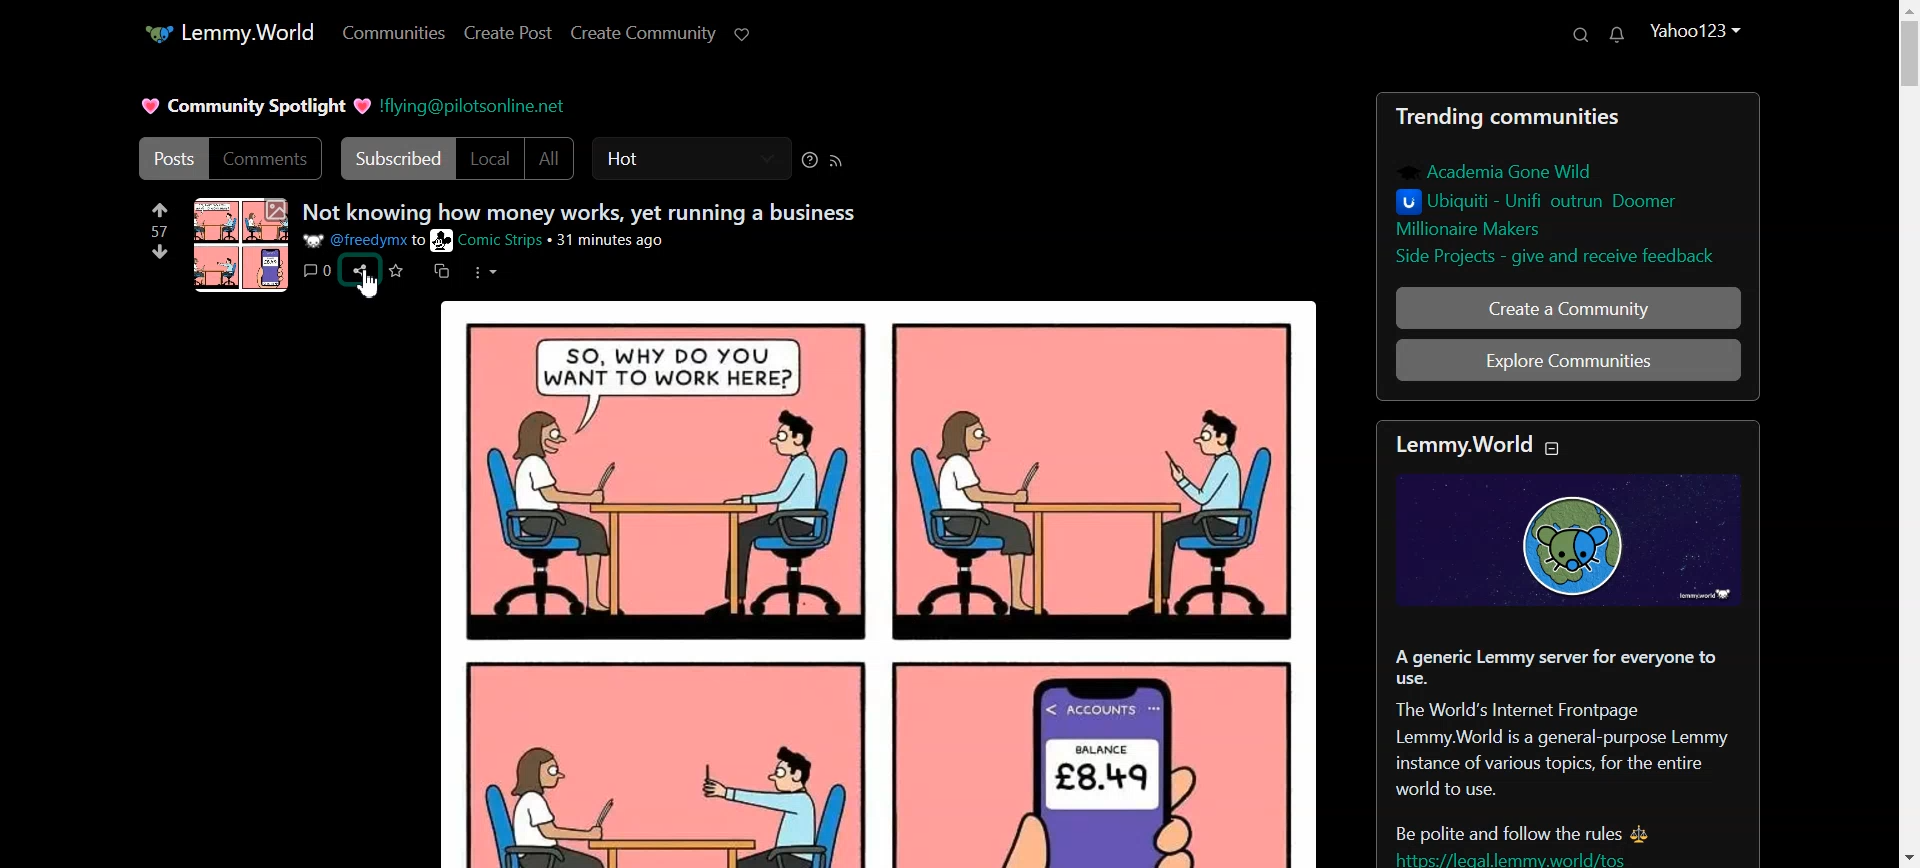 This screenshot has height=868, width=1920. What do you see at coordinates (810, 159) in the screenshot?
I see `sorting help` at bounding box center [810, 159].